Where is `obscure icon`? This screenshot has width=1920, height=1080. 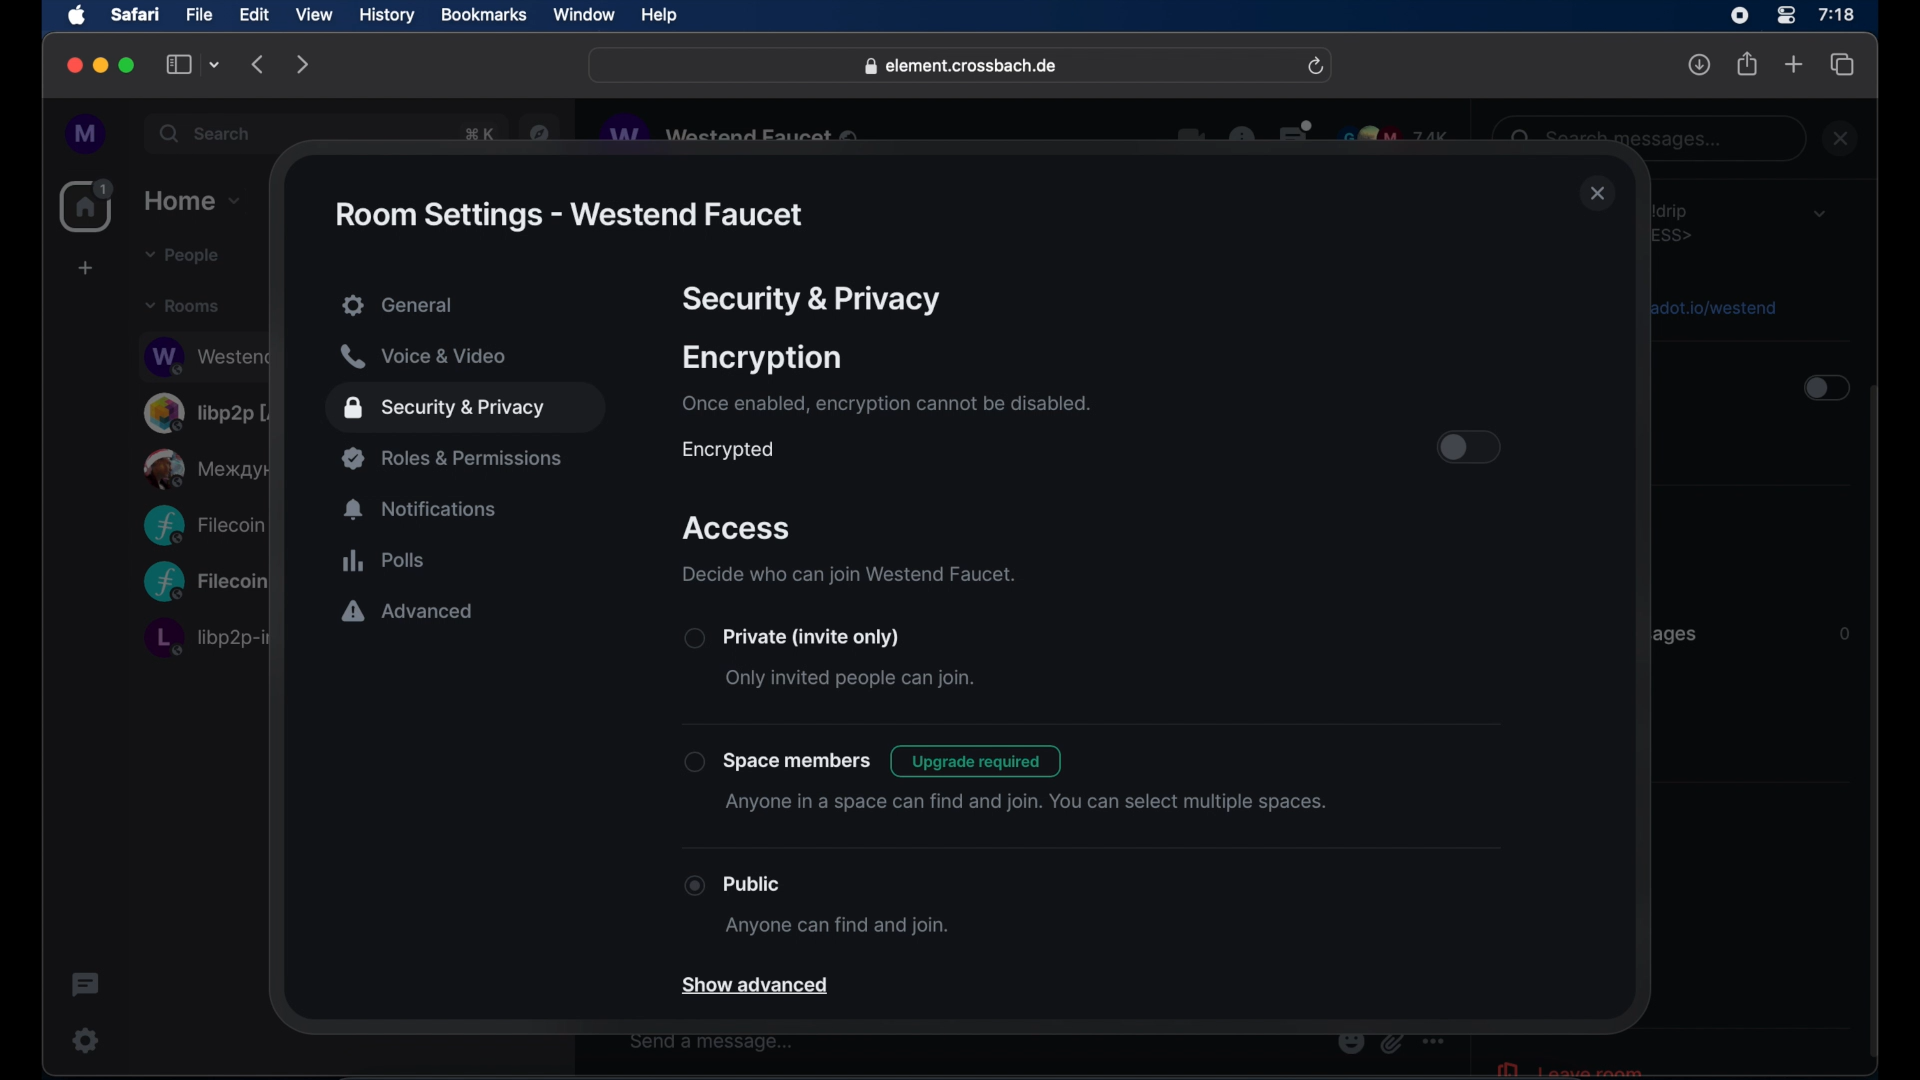
obscure icon is located at coordinates (1391, 1042).